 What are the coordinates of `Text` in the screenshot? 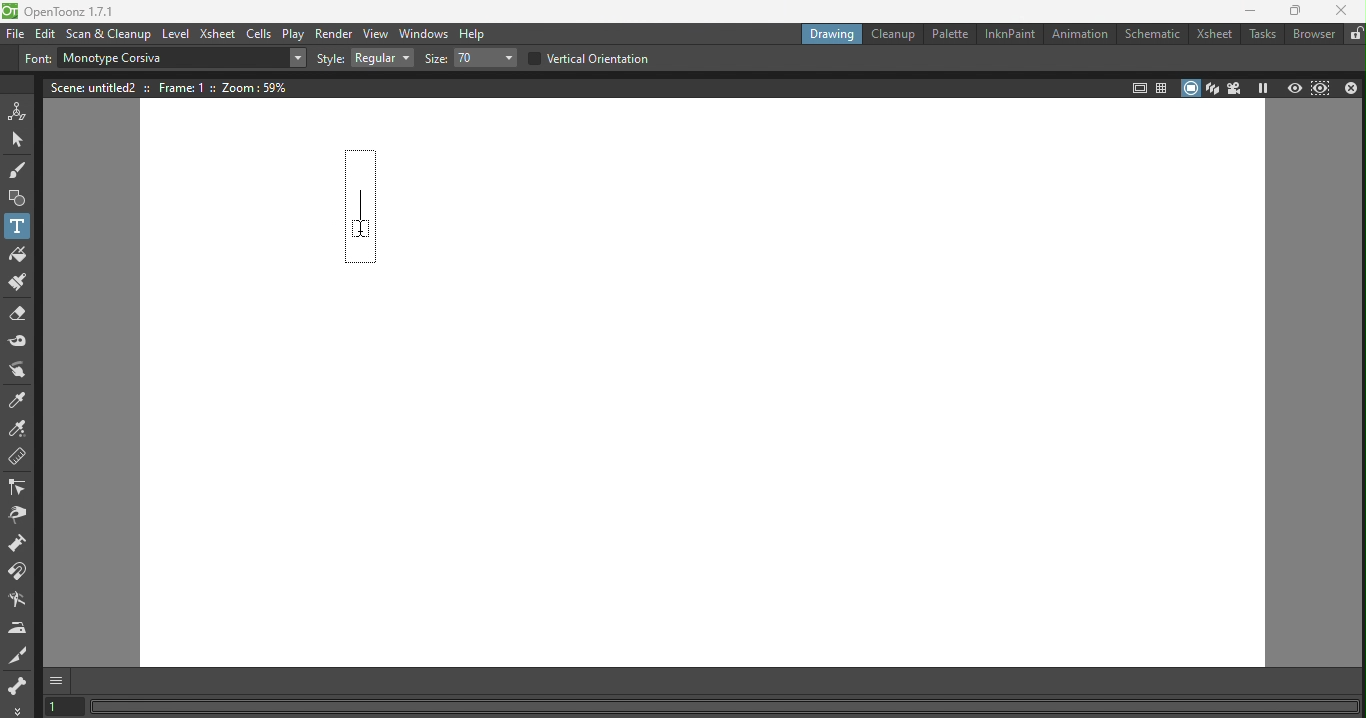 It's located at (371, 205).